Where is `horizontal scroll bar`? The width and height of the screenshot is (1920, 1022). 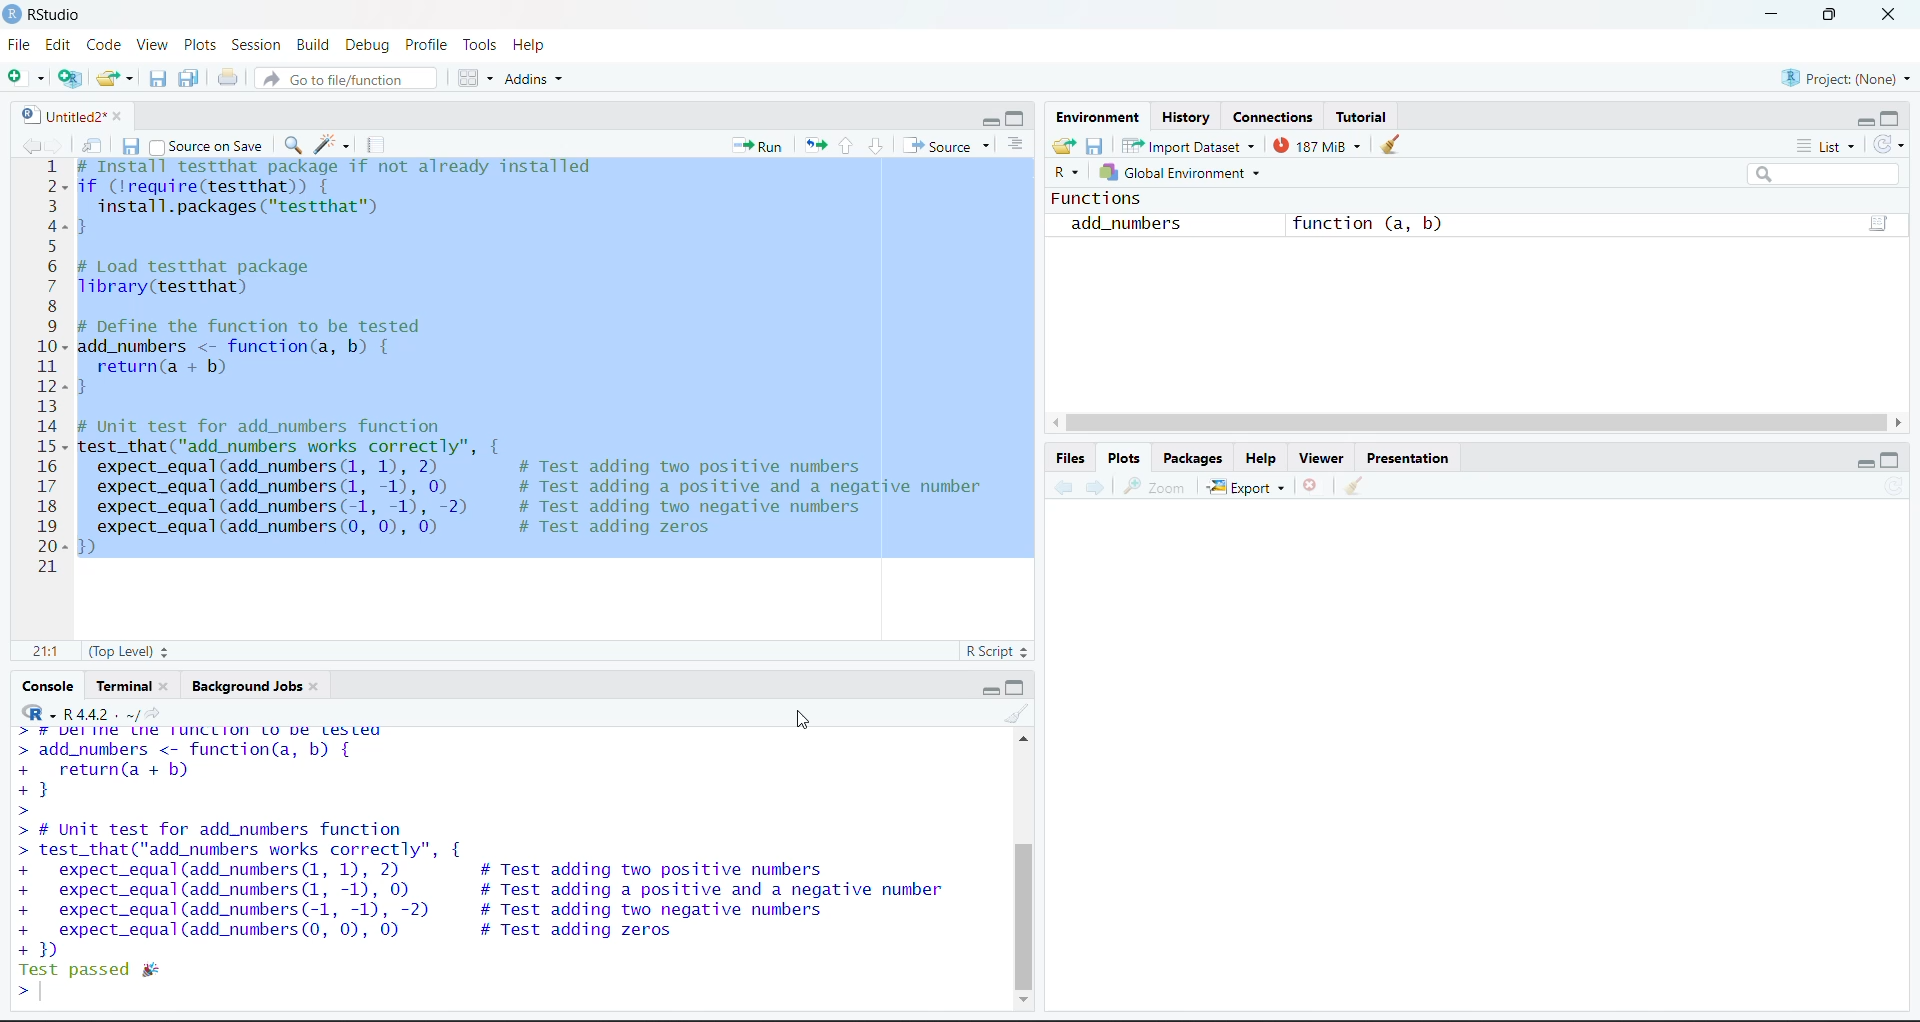
horizontal scroll bar is located at coordinates (1475, 423).